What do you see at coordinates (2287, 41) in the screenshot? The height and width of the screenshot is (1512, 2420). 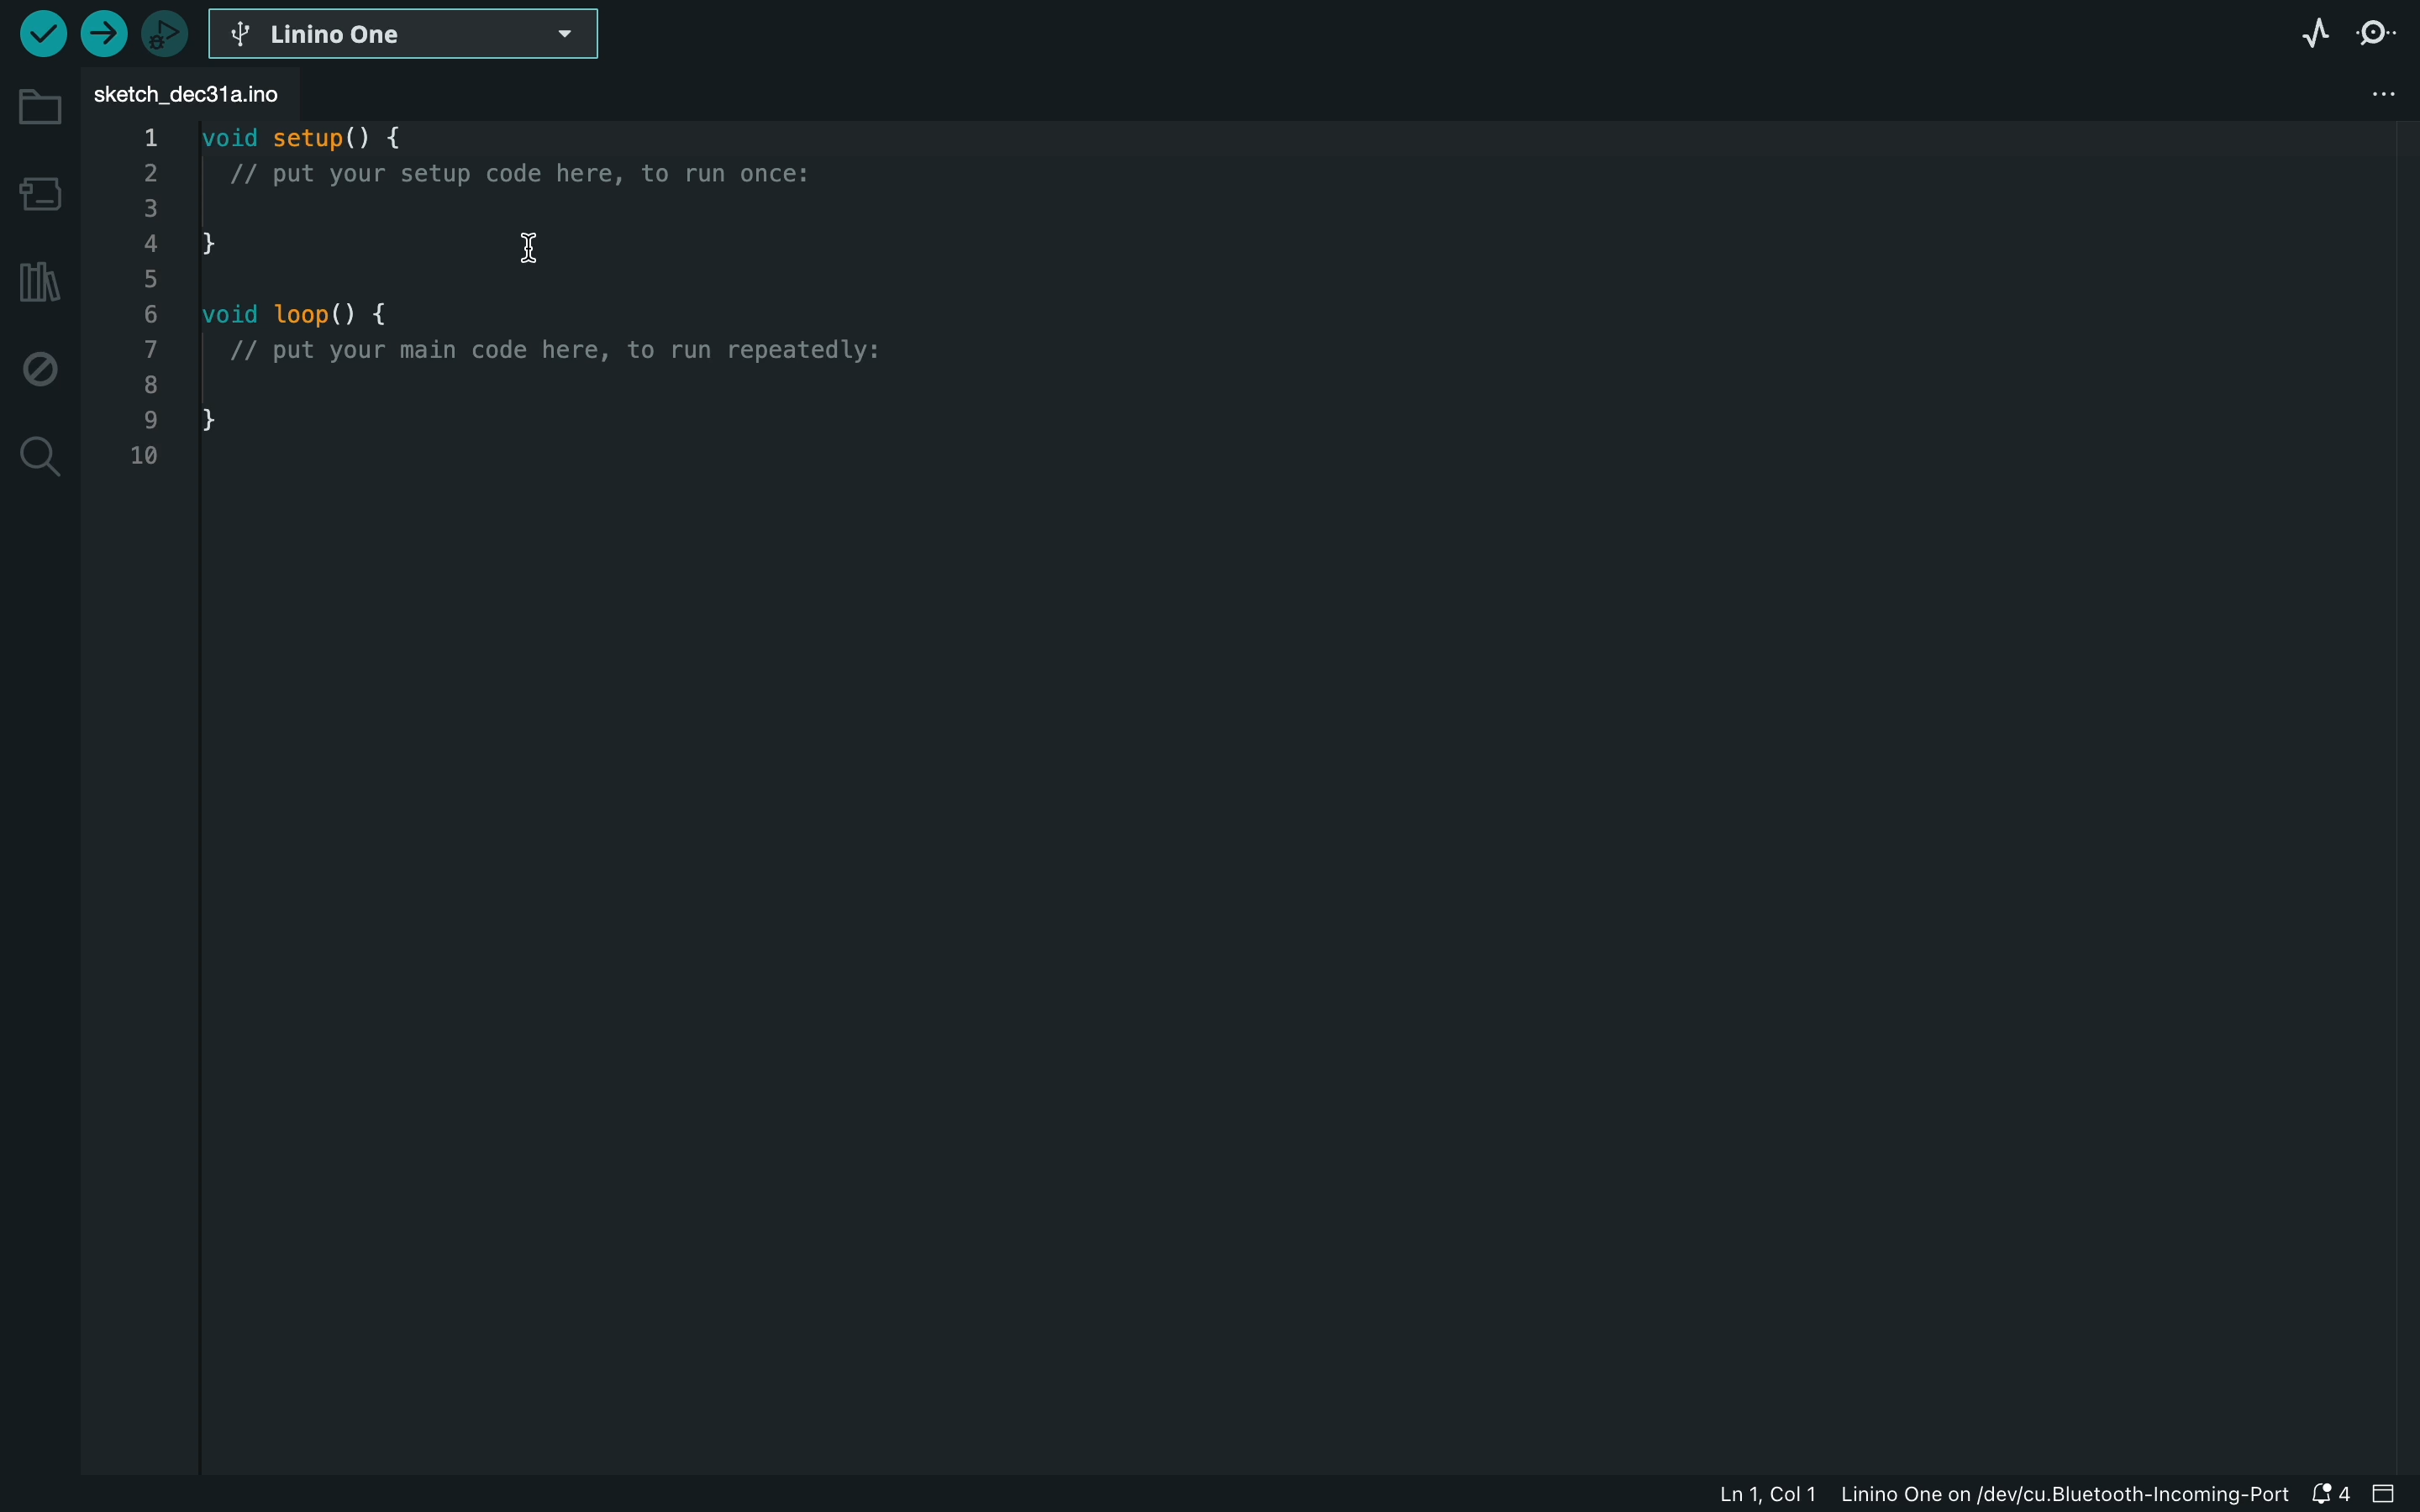 I see `serial plotter` at bounding box center [2287, 41].